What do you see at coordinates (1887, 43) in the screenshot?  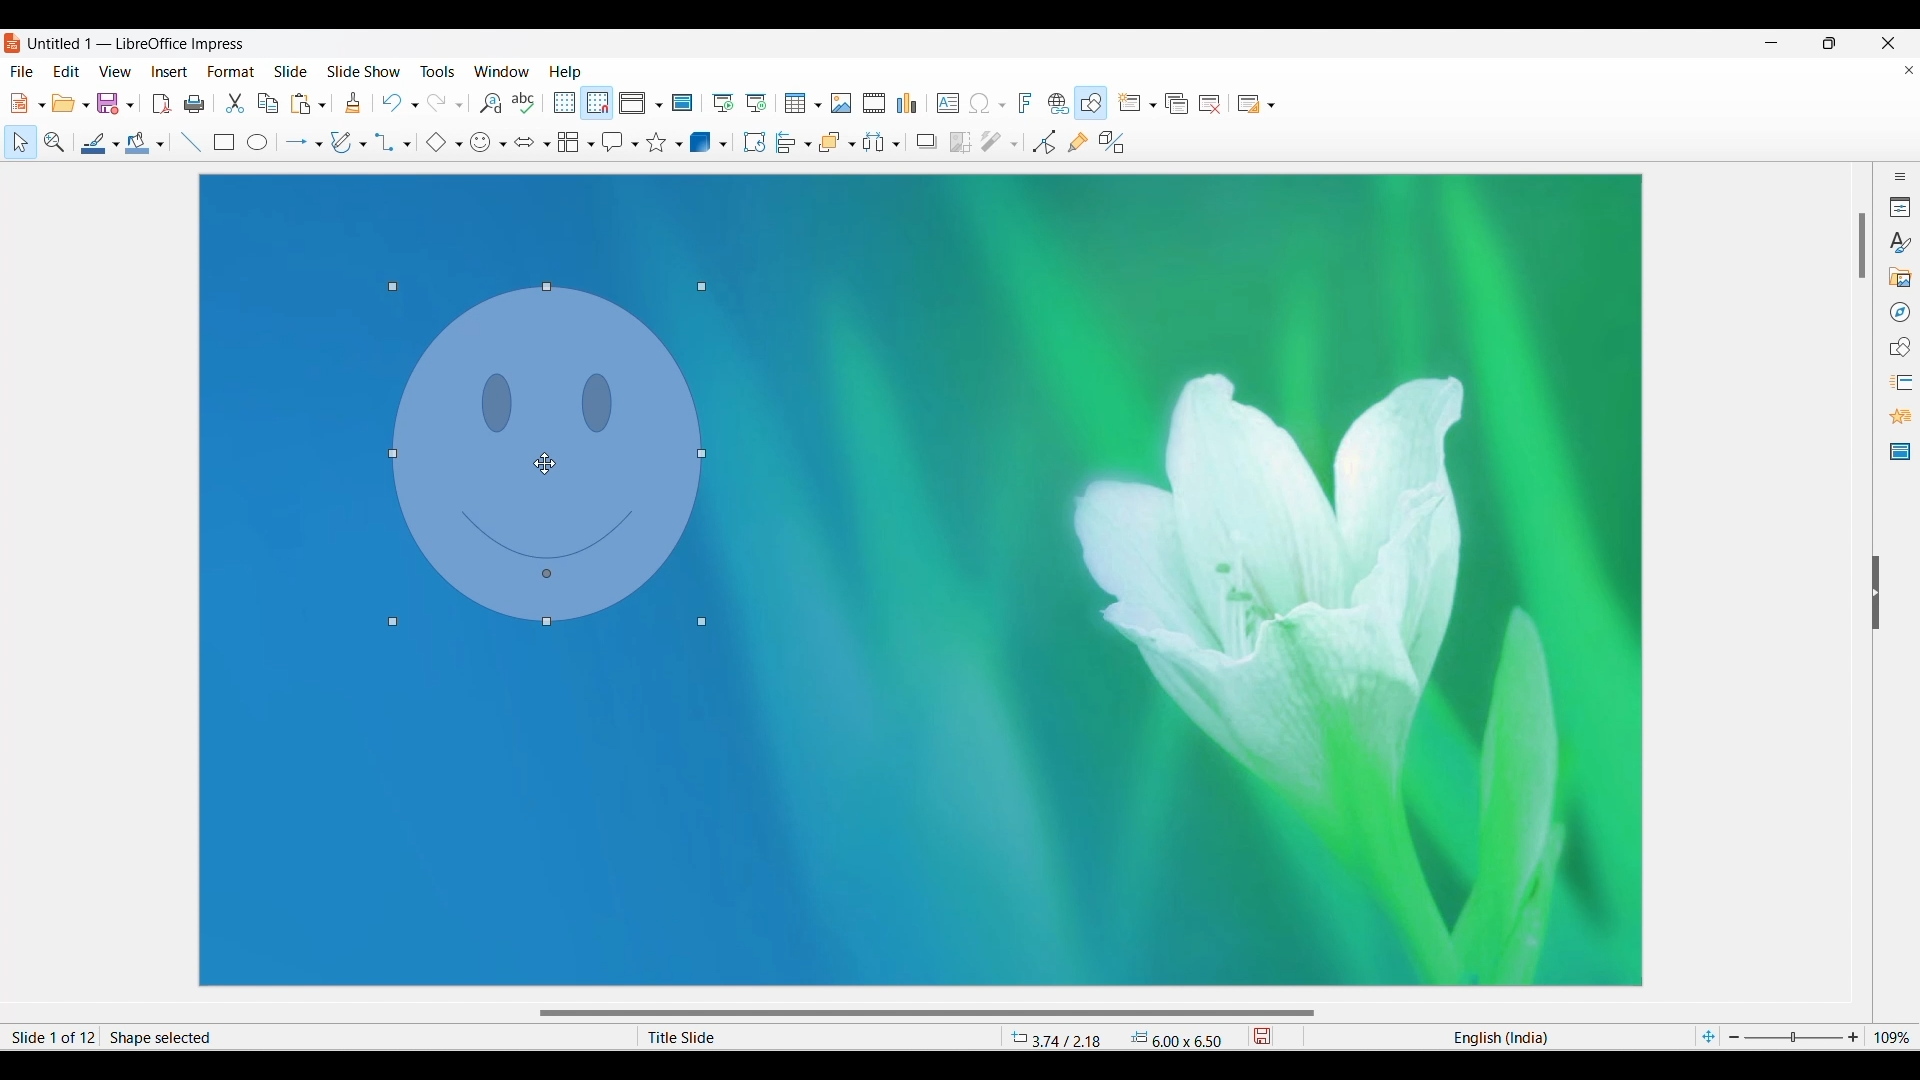 I see `Close interface` at bounding box center [1887, 43].